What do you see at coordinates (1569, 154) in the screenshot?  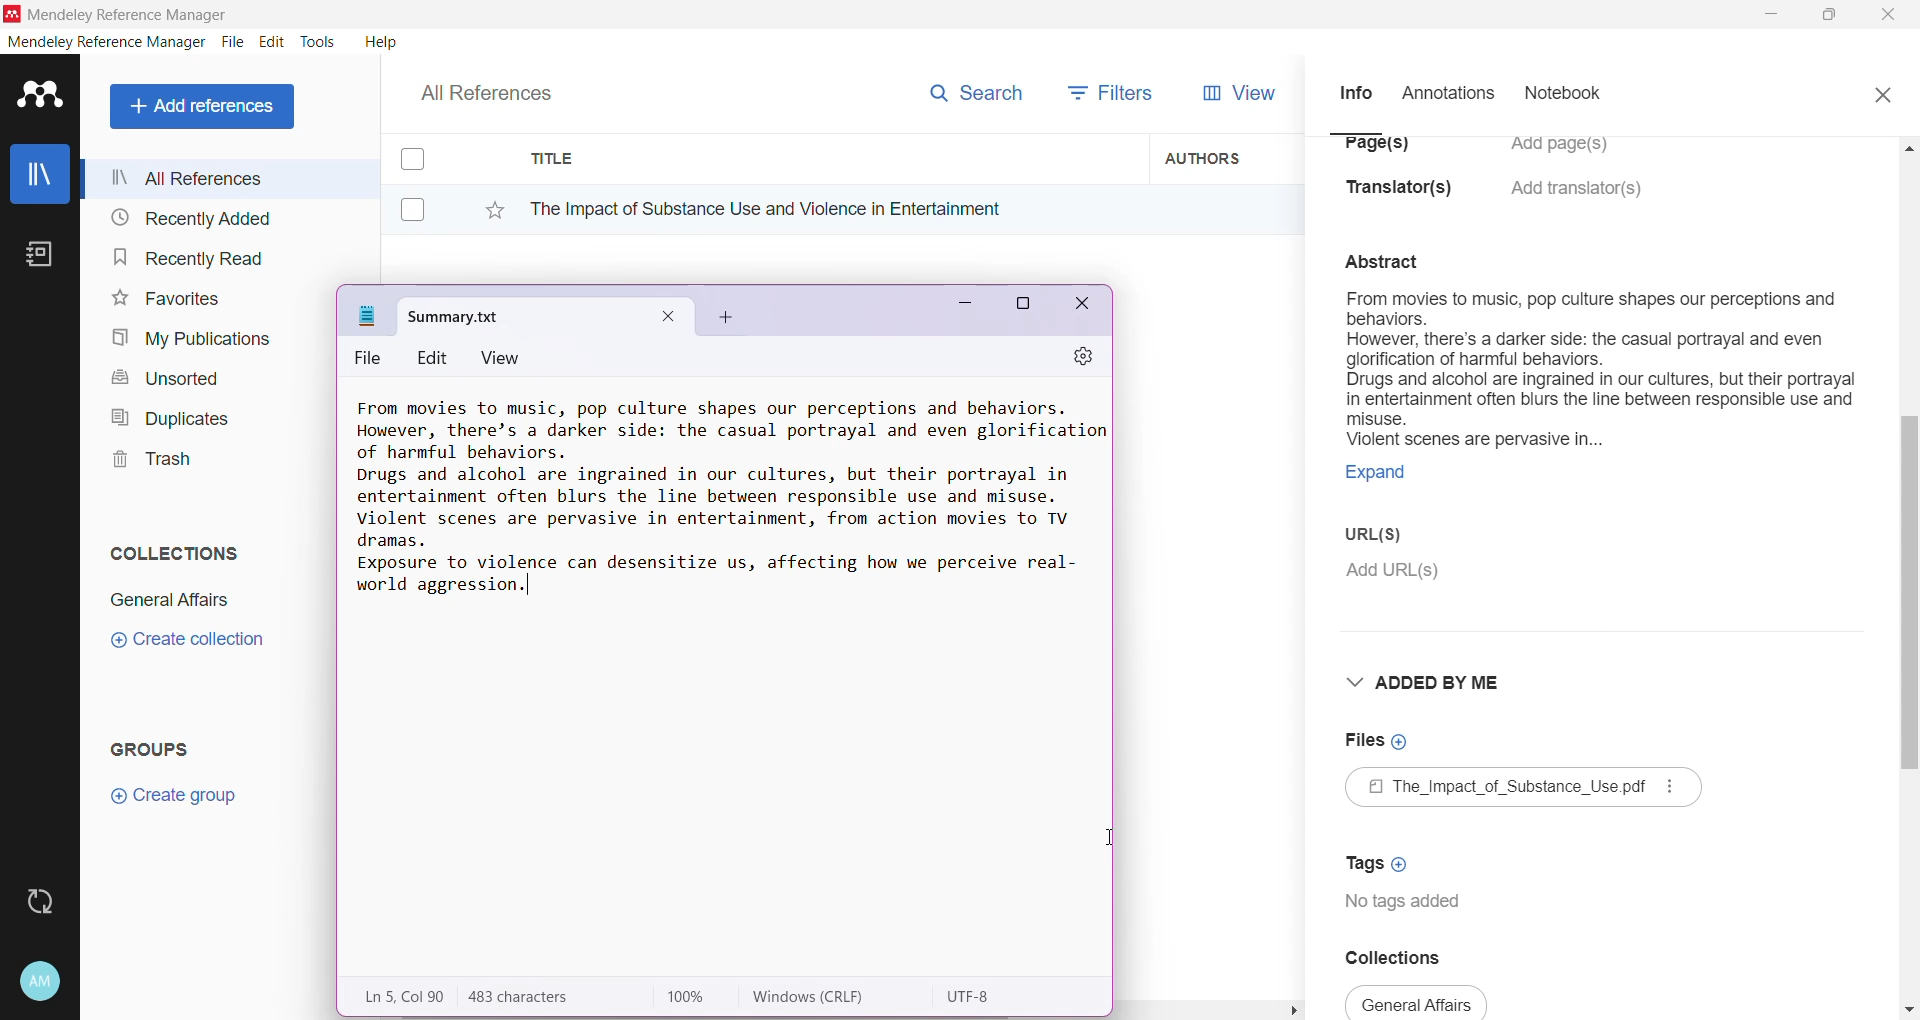 I see `Click to Add Pages` at bounding box center [1569, 154].